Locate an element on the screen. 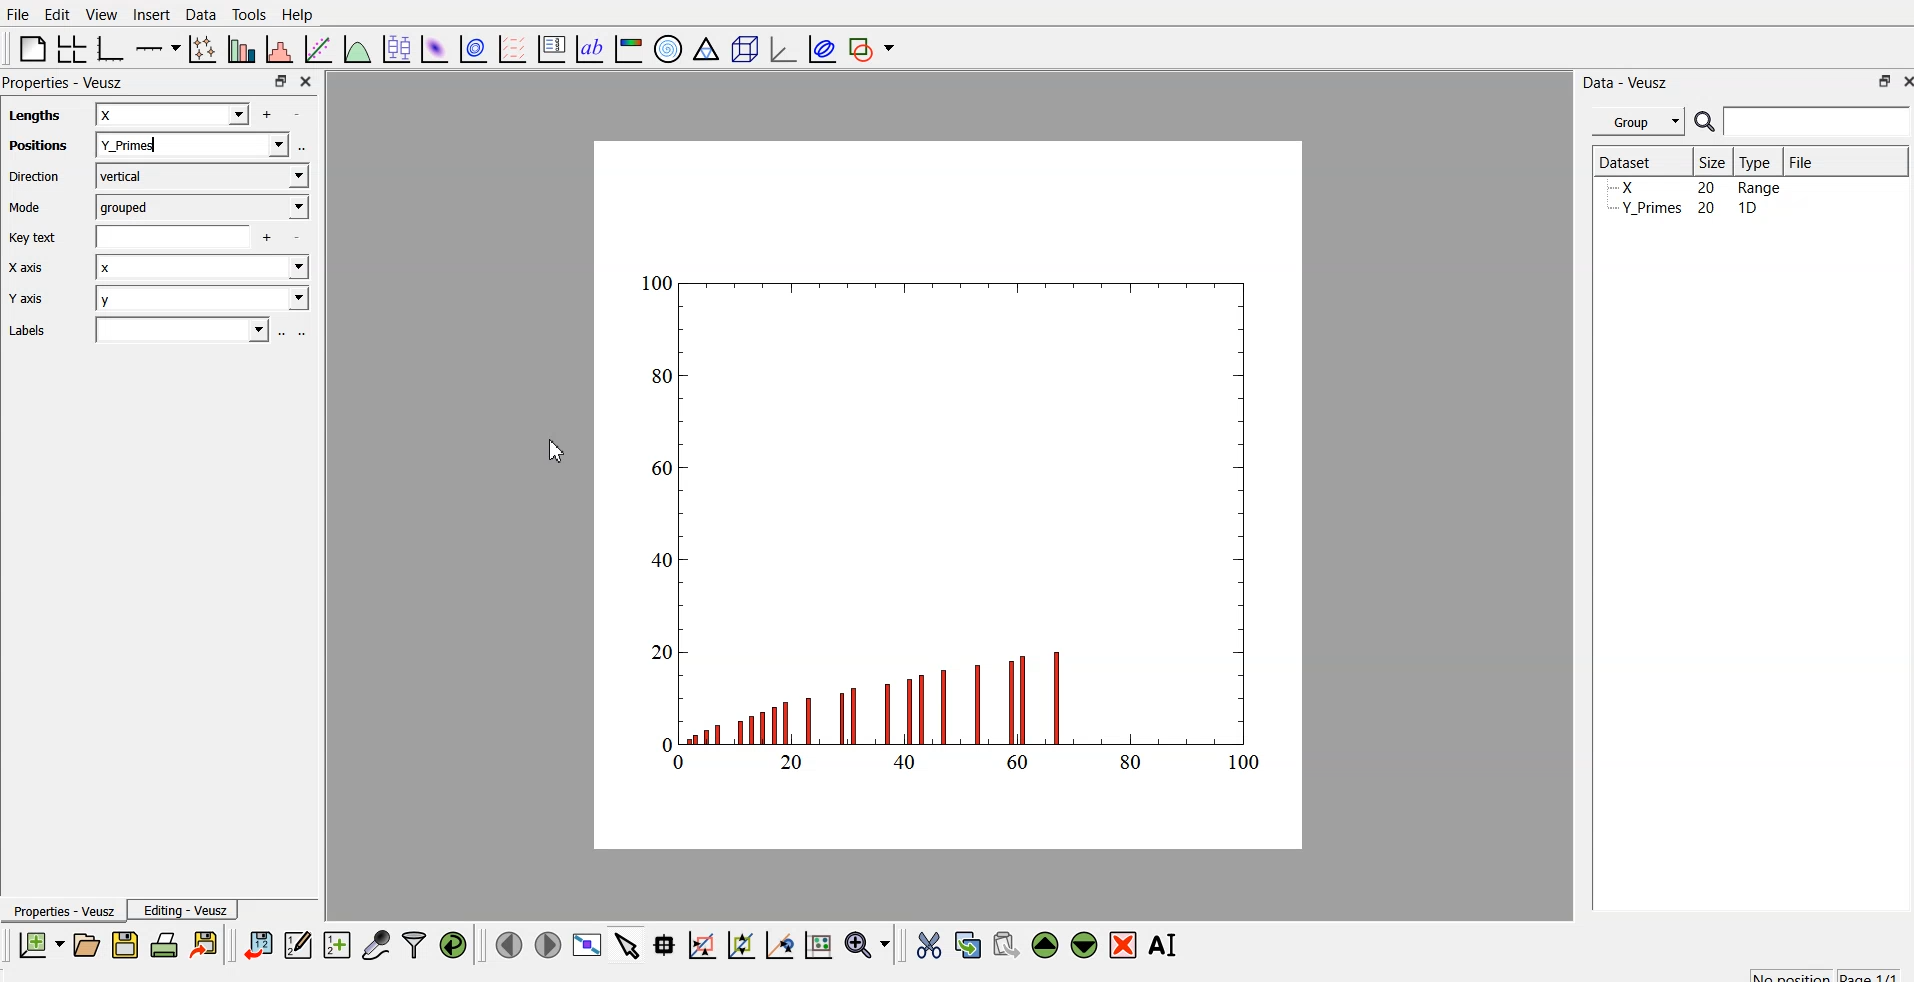 The width and height of the screenshot is (1914, 982). move to previous page is located at coordinates (506, 944).